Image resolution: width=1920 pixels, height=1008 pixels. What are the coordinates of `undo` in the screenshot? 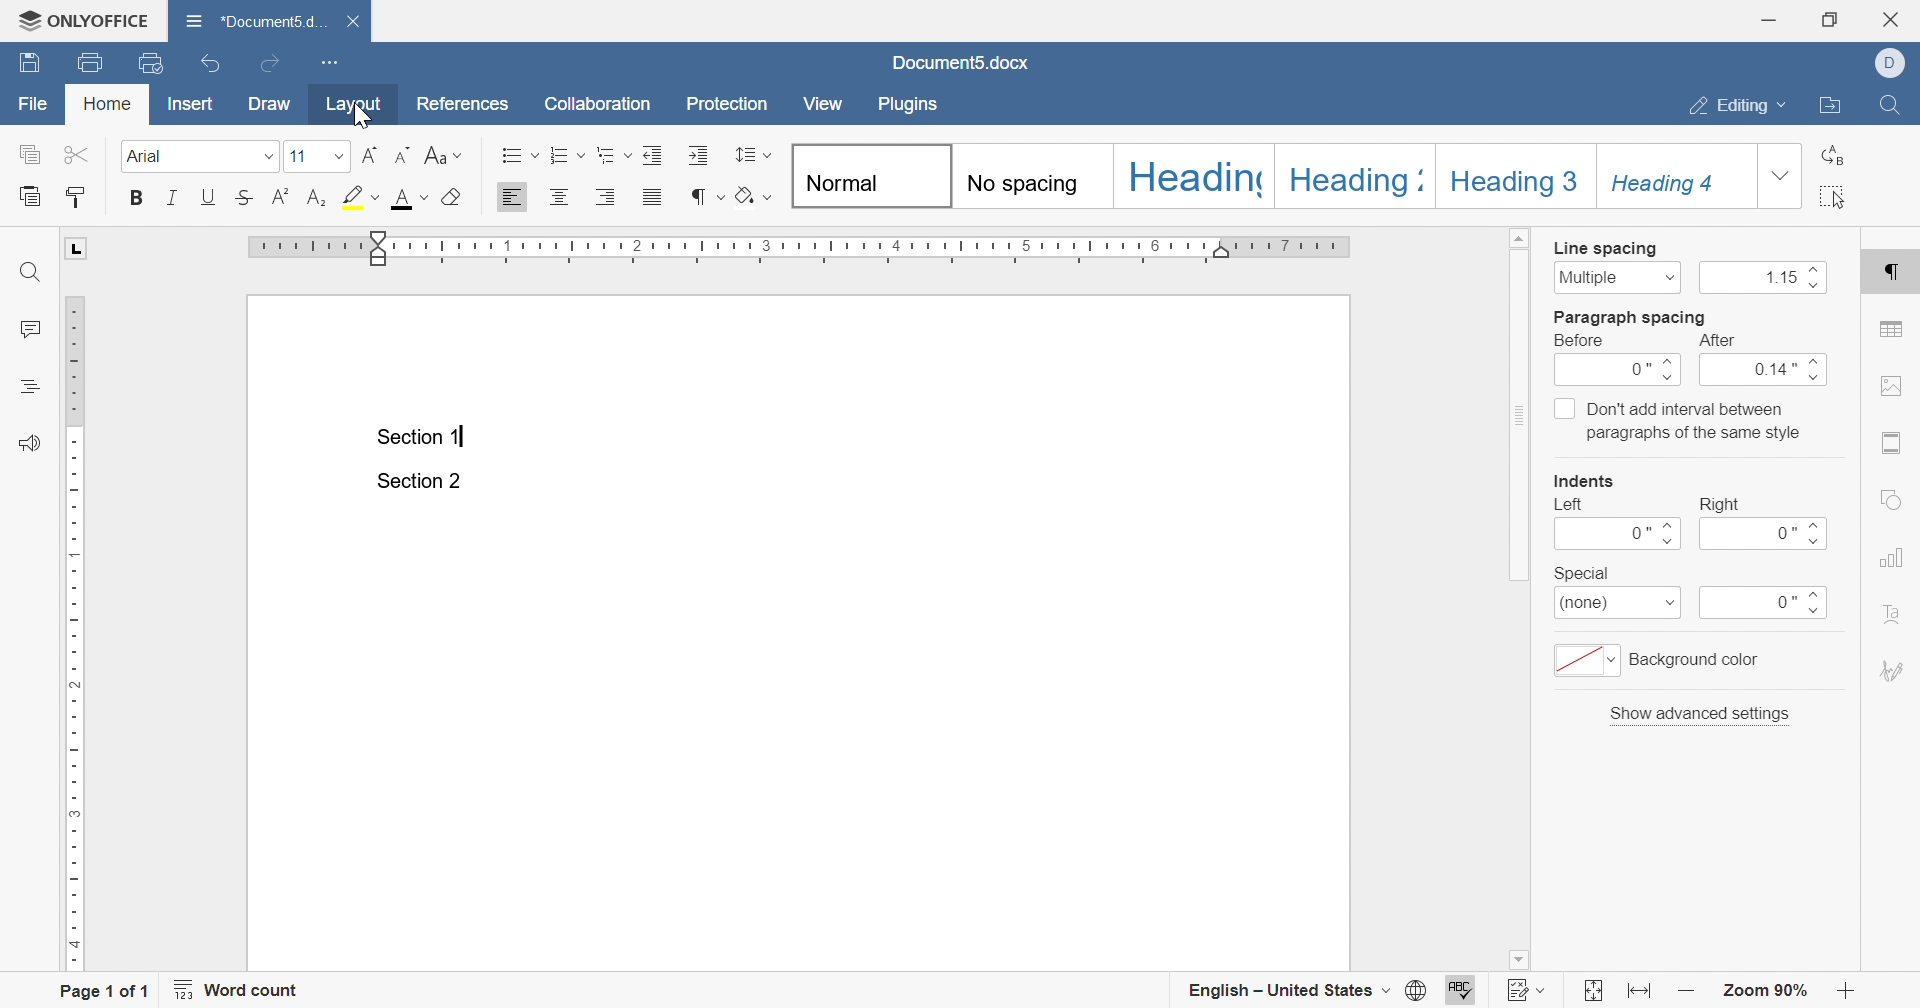 It's located at (209, 63).